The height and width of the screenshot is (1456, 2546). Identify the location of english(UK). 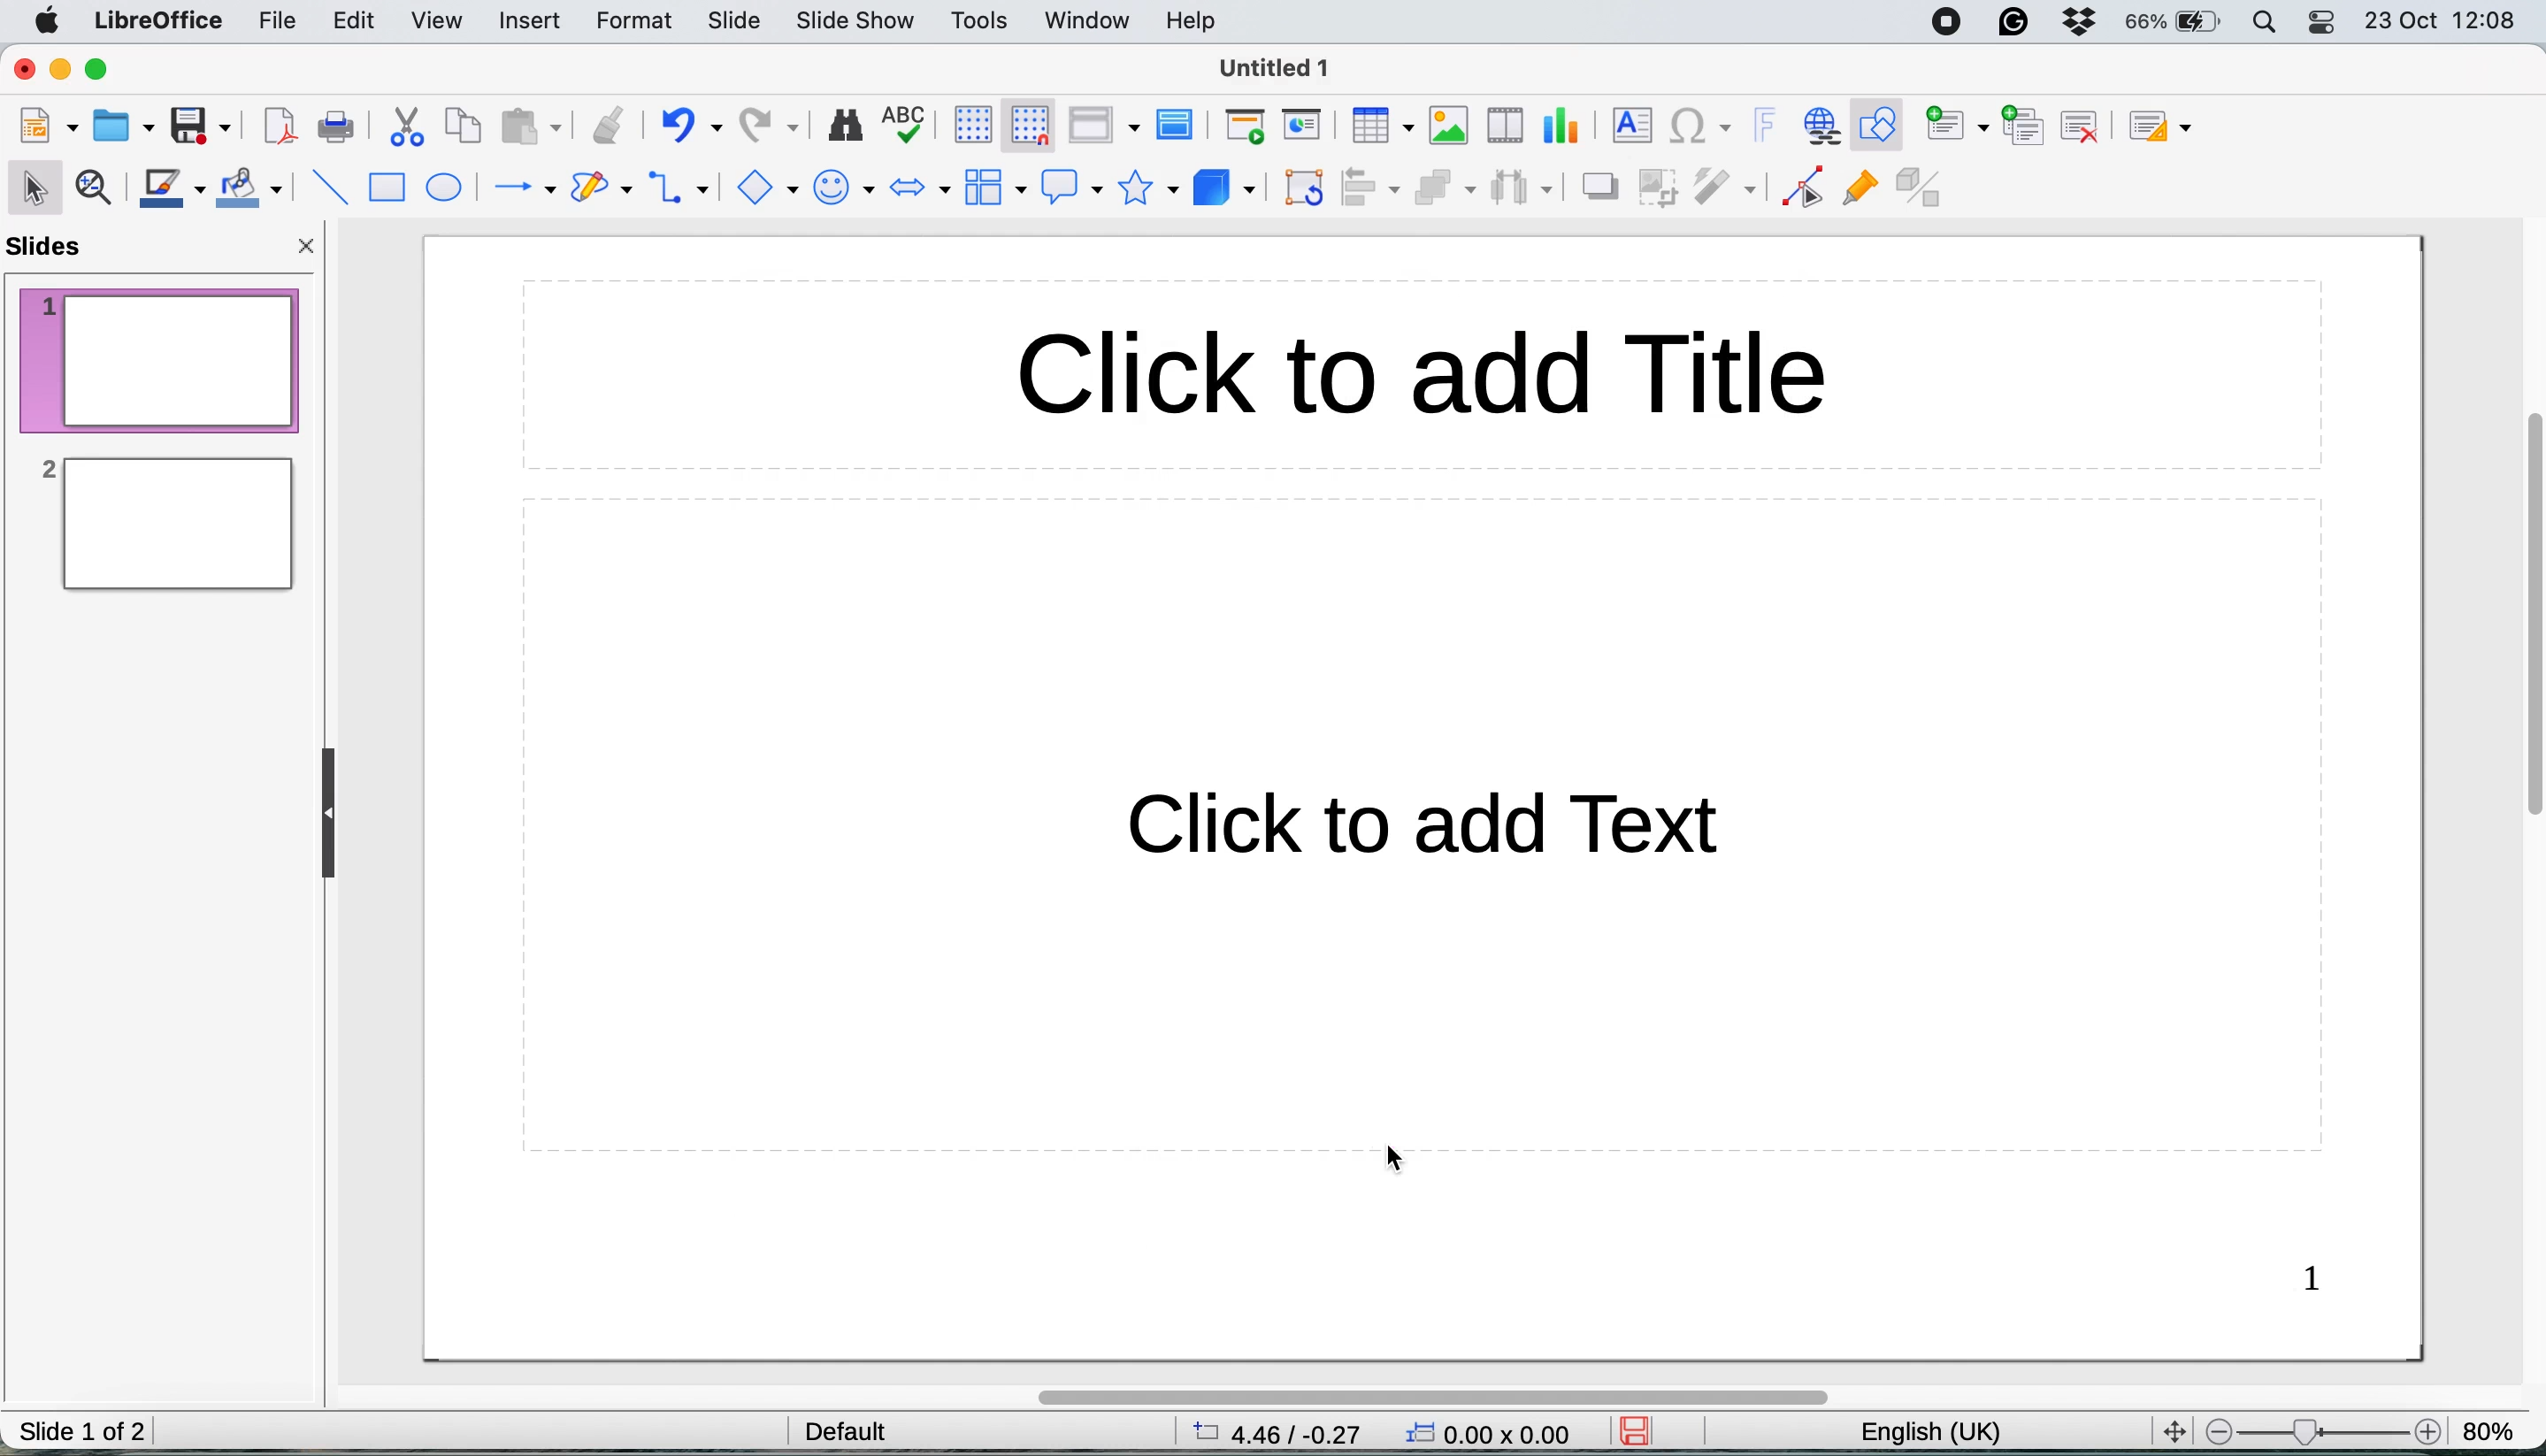
(1951, 1433).